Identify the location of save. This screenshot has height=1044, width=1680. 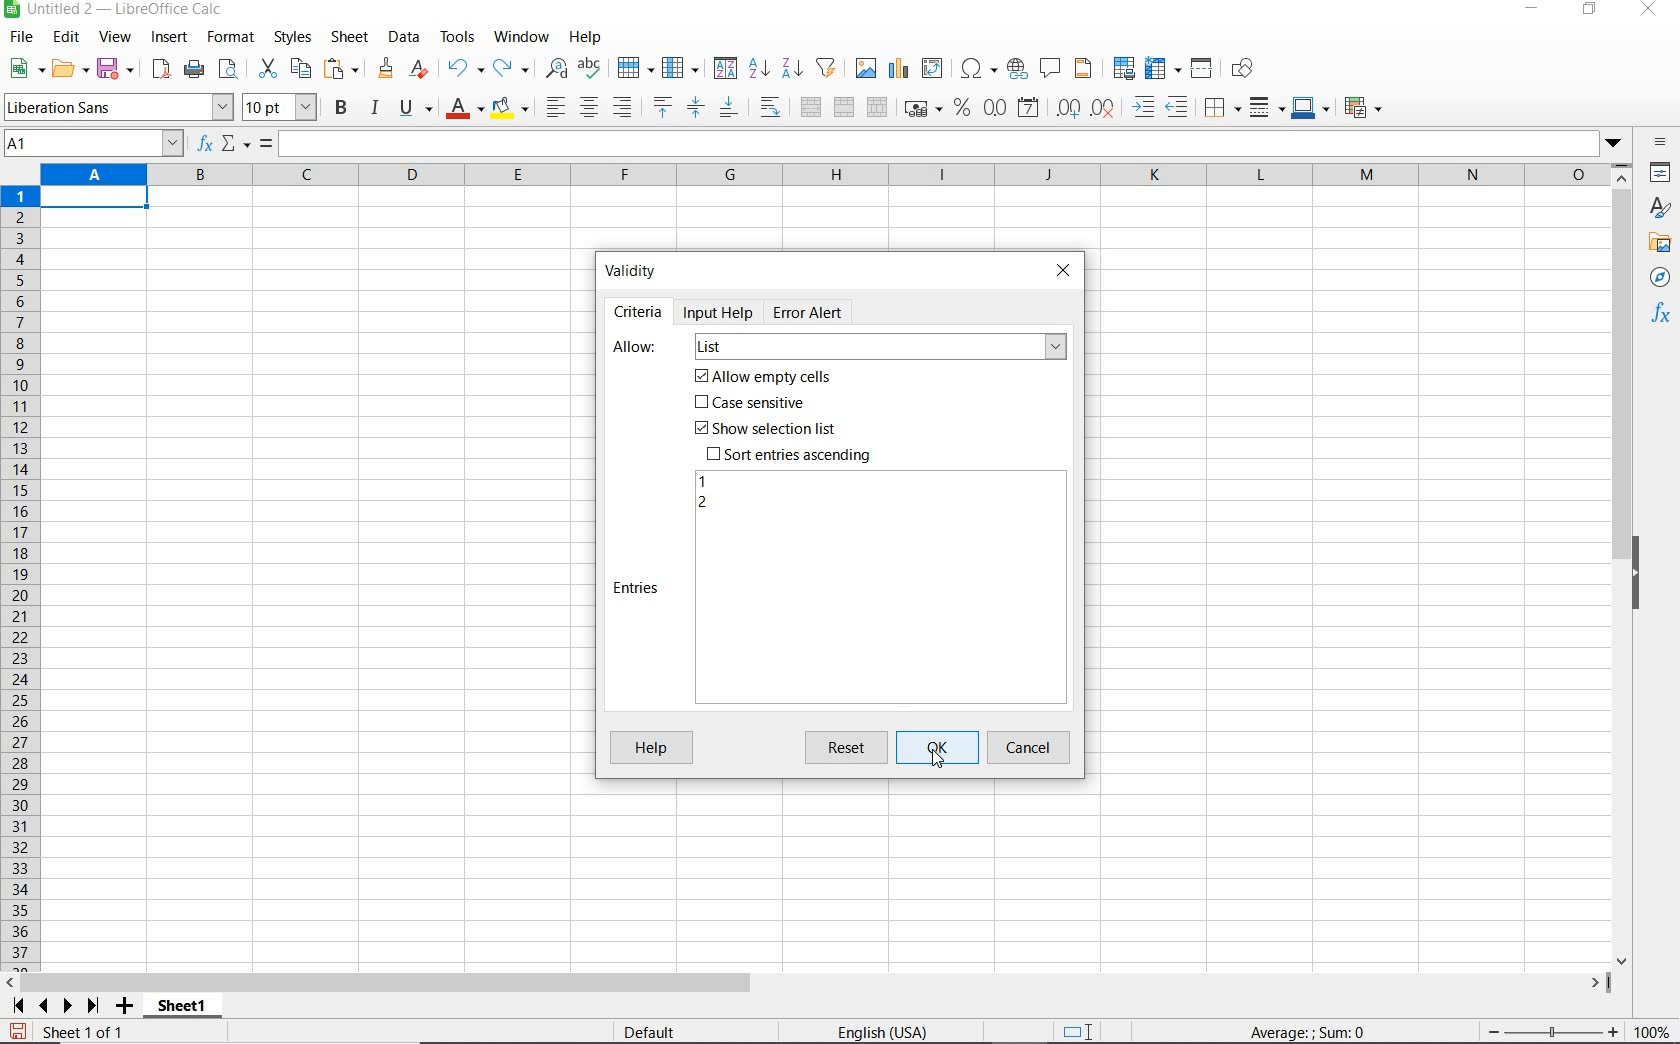
(18, 1032).